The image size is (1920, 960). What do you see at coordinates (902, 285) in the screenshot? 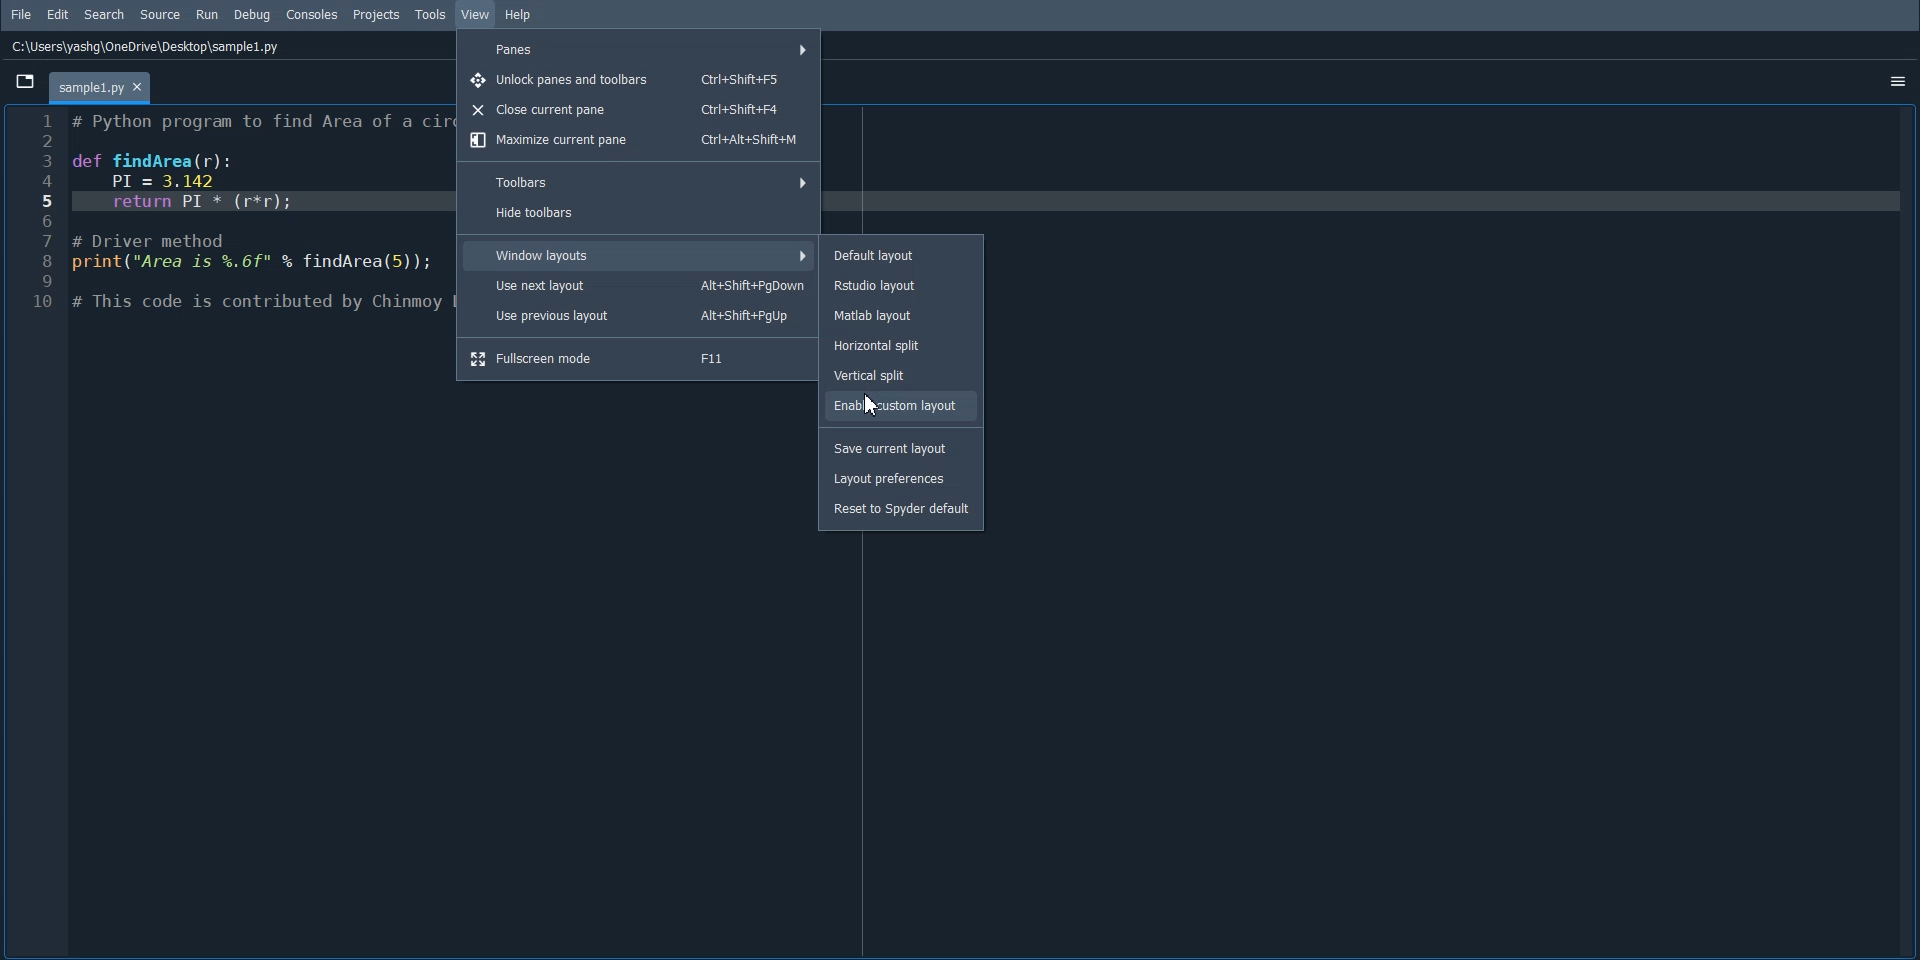
I see `Rstudio layout` at bounding box center [902, 285].